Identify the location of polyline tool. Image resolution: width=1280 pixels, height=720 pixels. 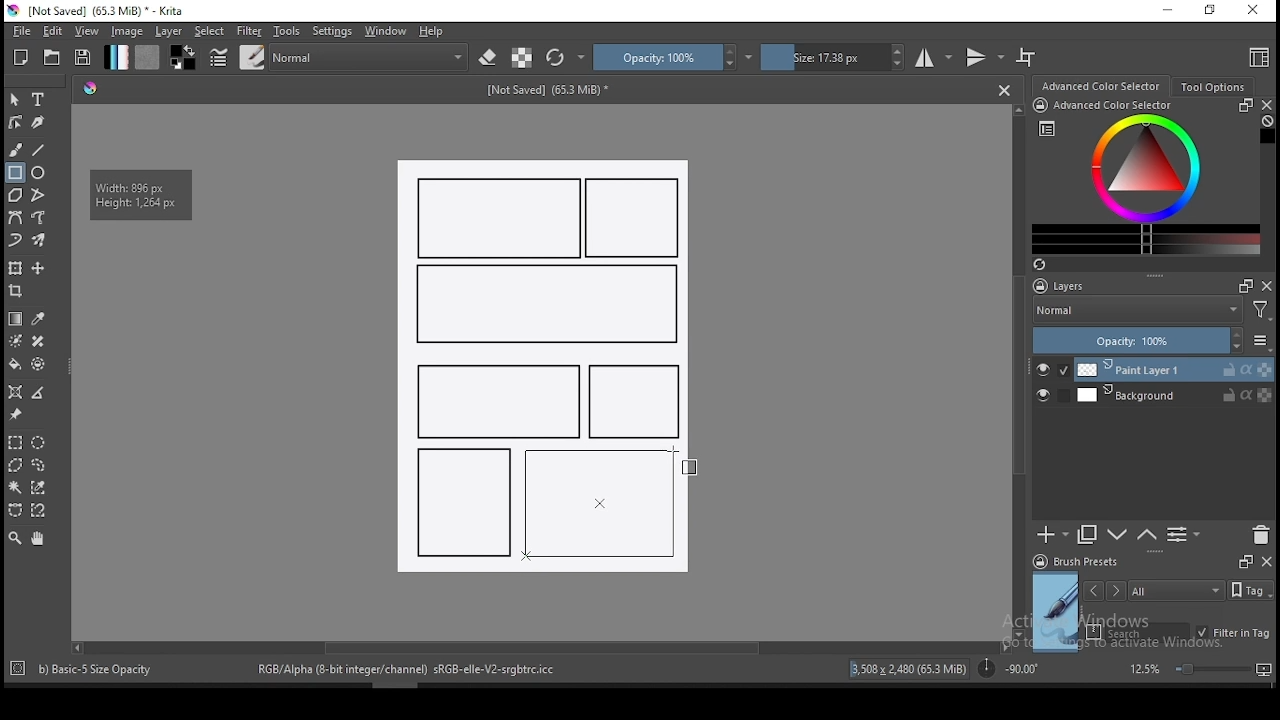
(38, 193).